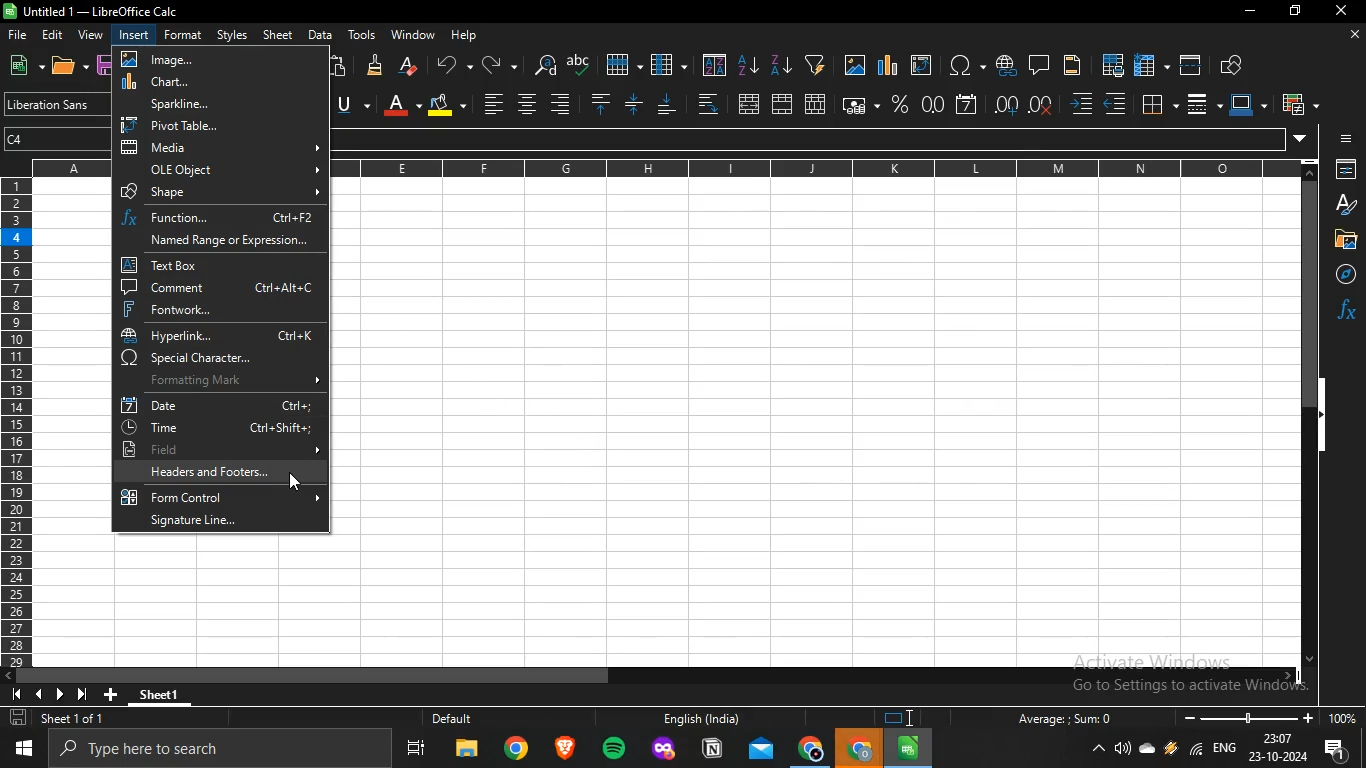 The height and width of the screenshot is (768, 1366). I want to click on format as number, so click(932, 103).